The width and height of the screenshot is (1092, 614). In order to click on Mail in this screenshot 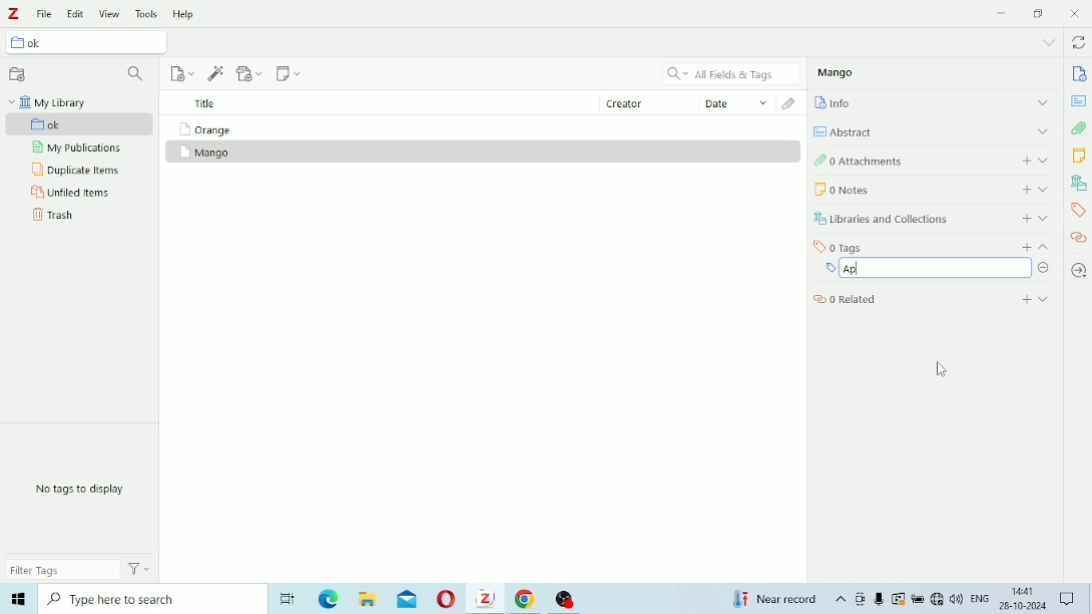, I will do `click(410, 599)`.